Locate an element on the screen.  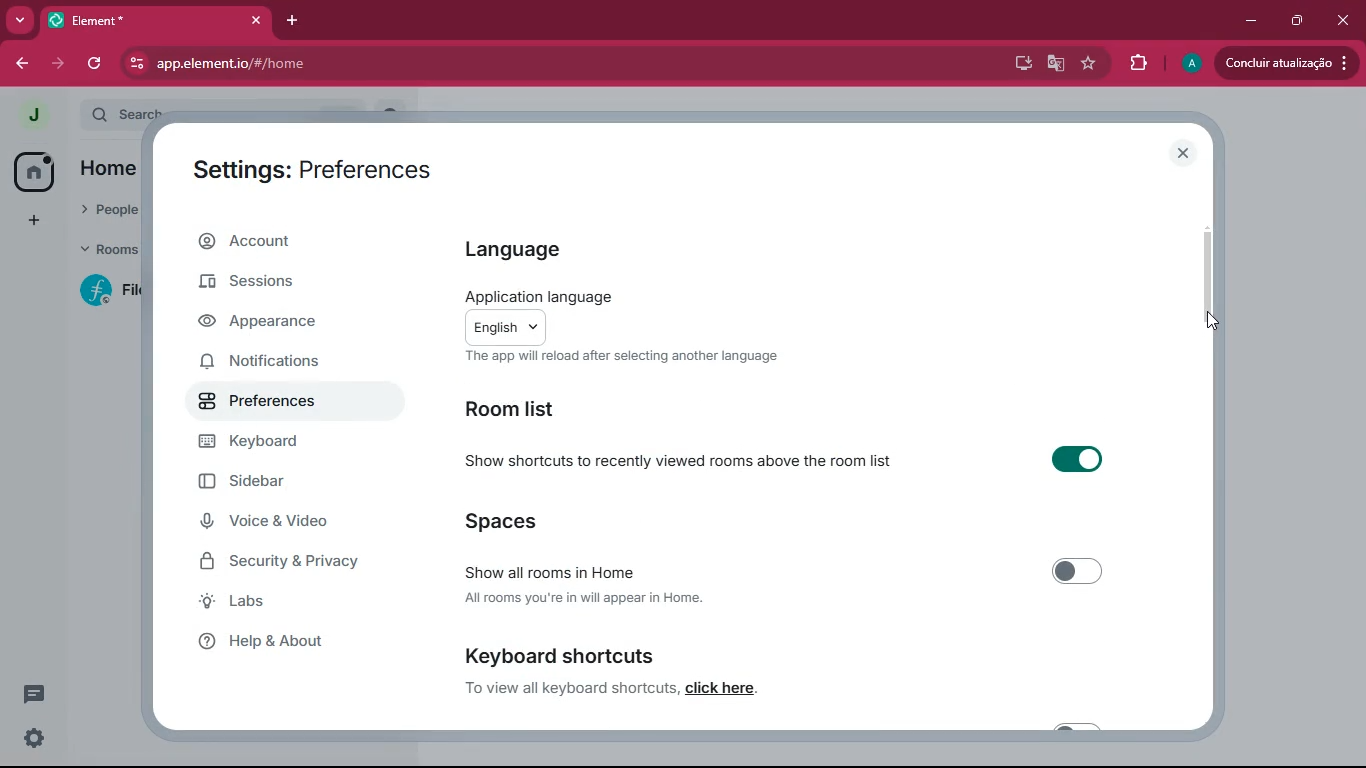
keyboard shortcuts is located at coordinates (657, 652).